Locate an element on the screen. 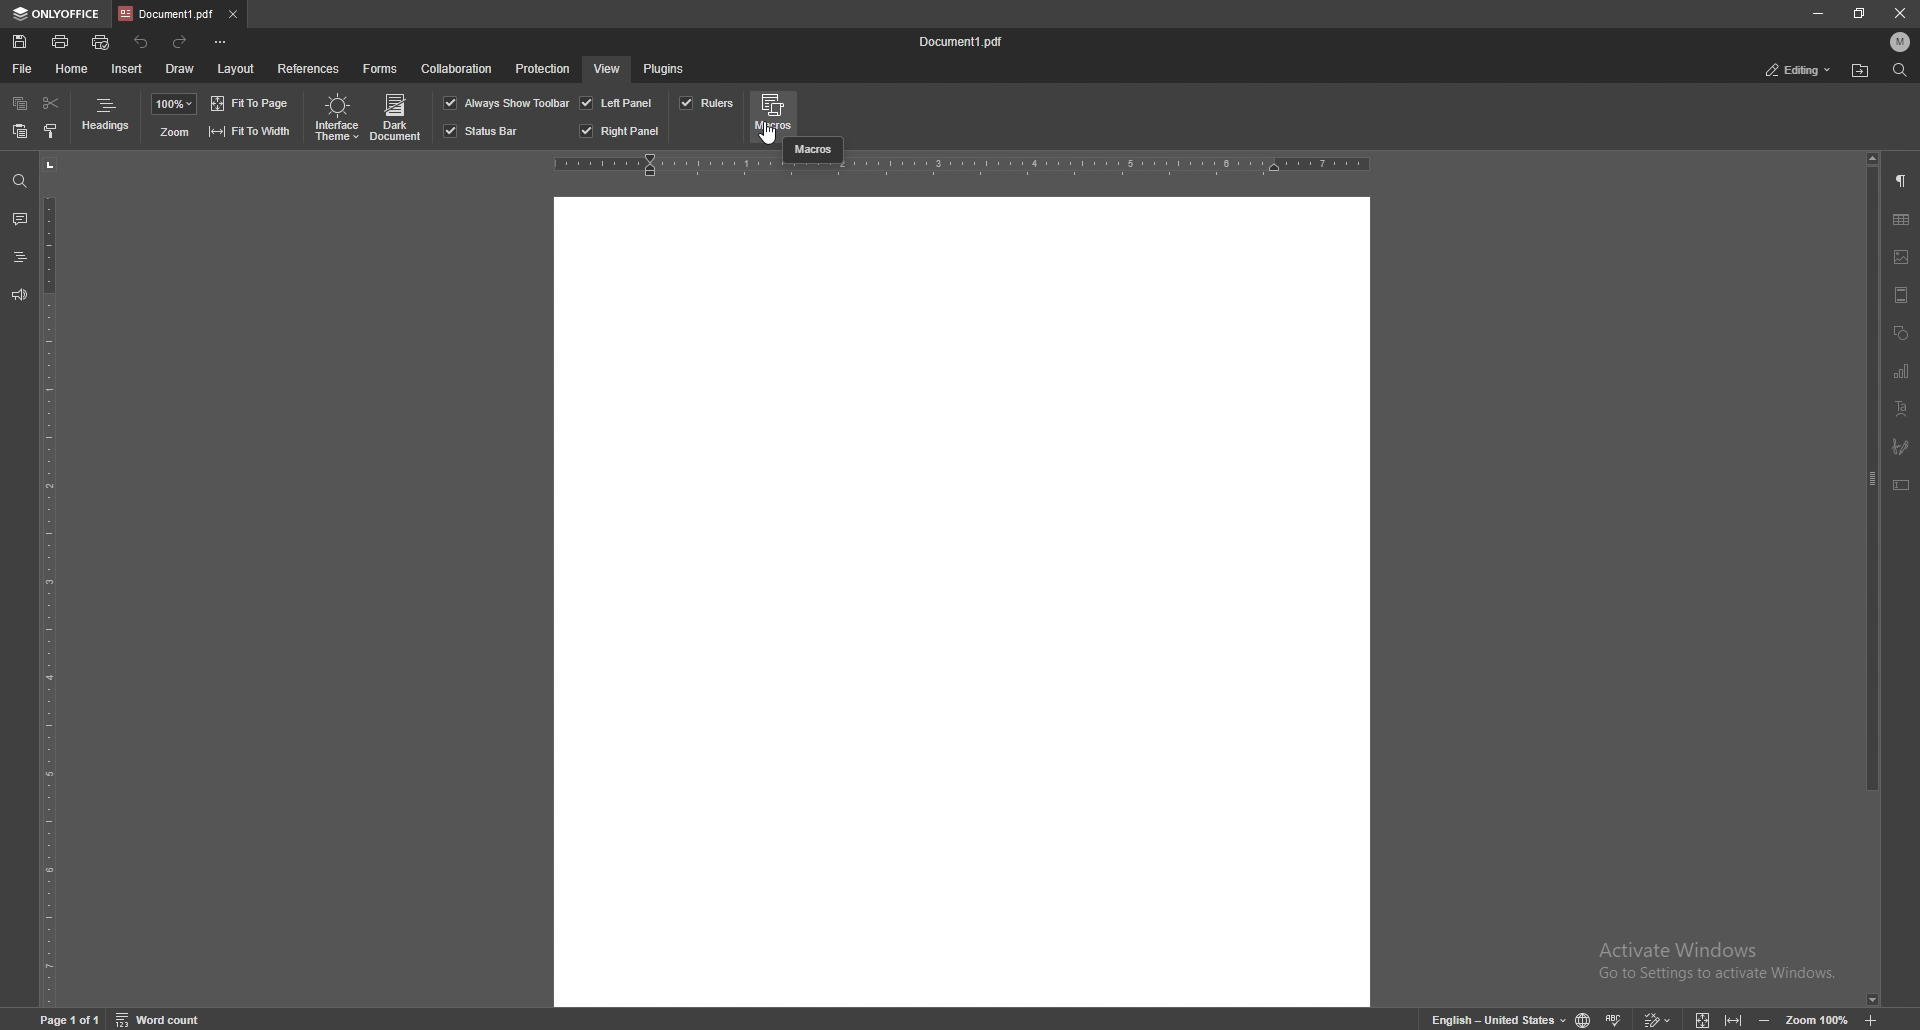  status bar is located at coordinates (483, 131).